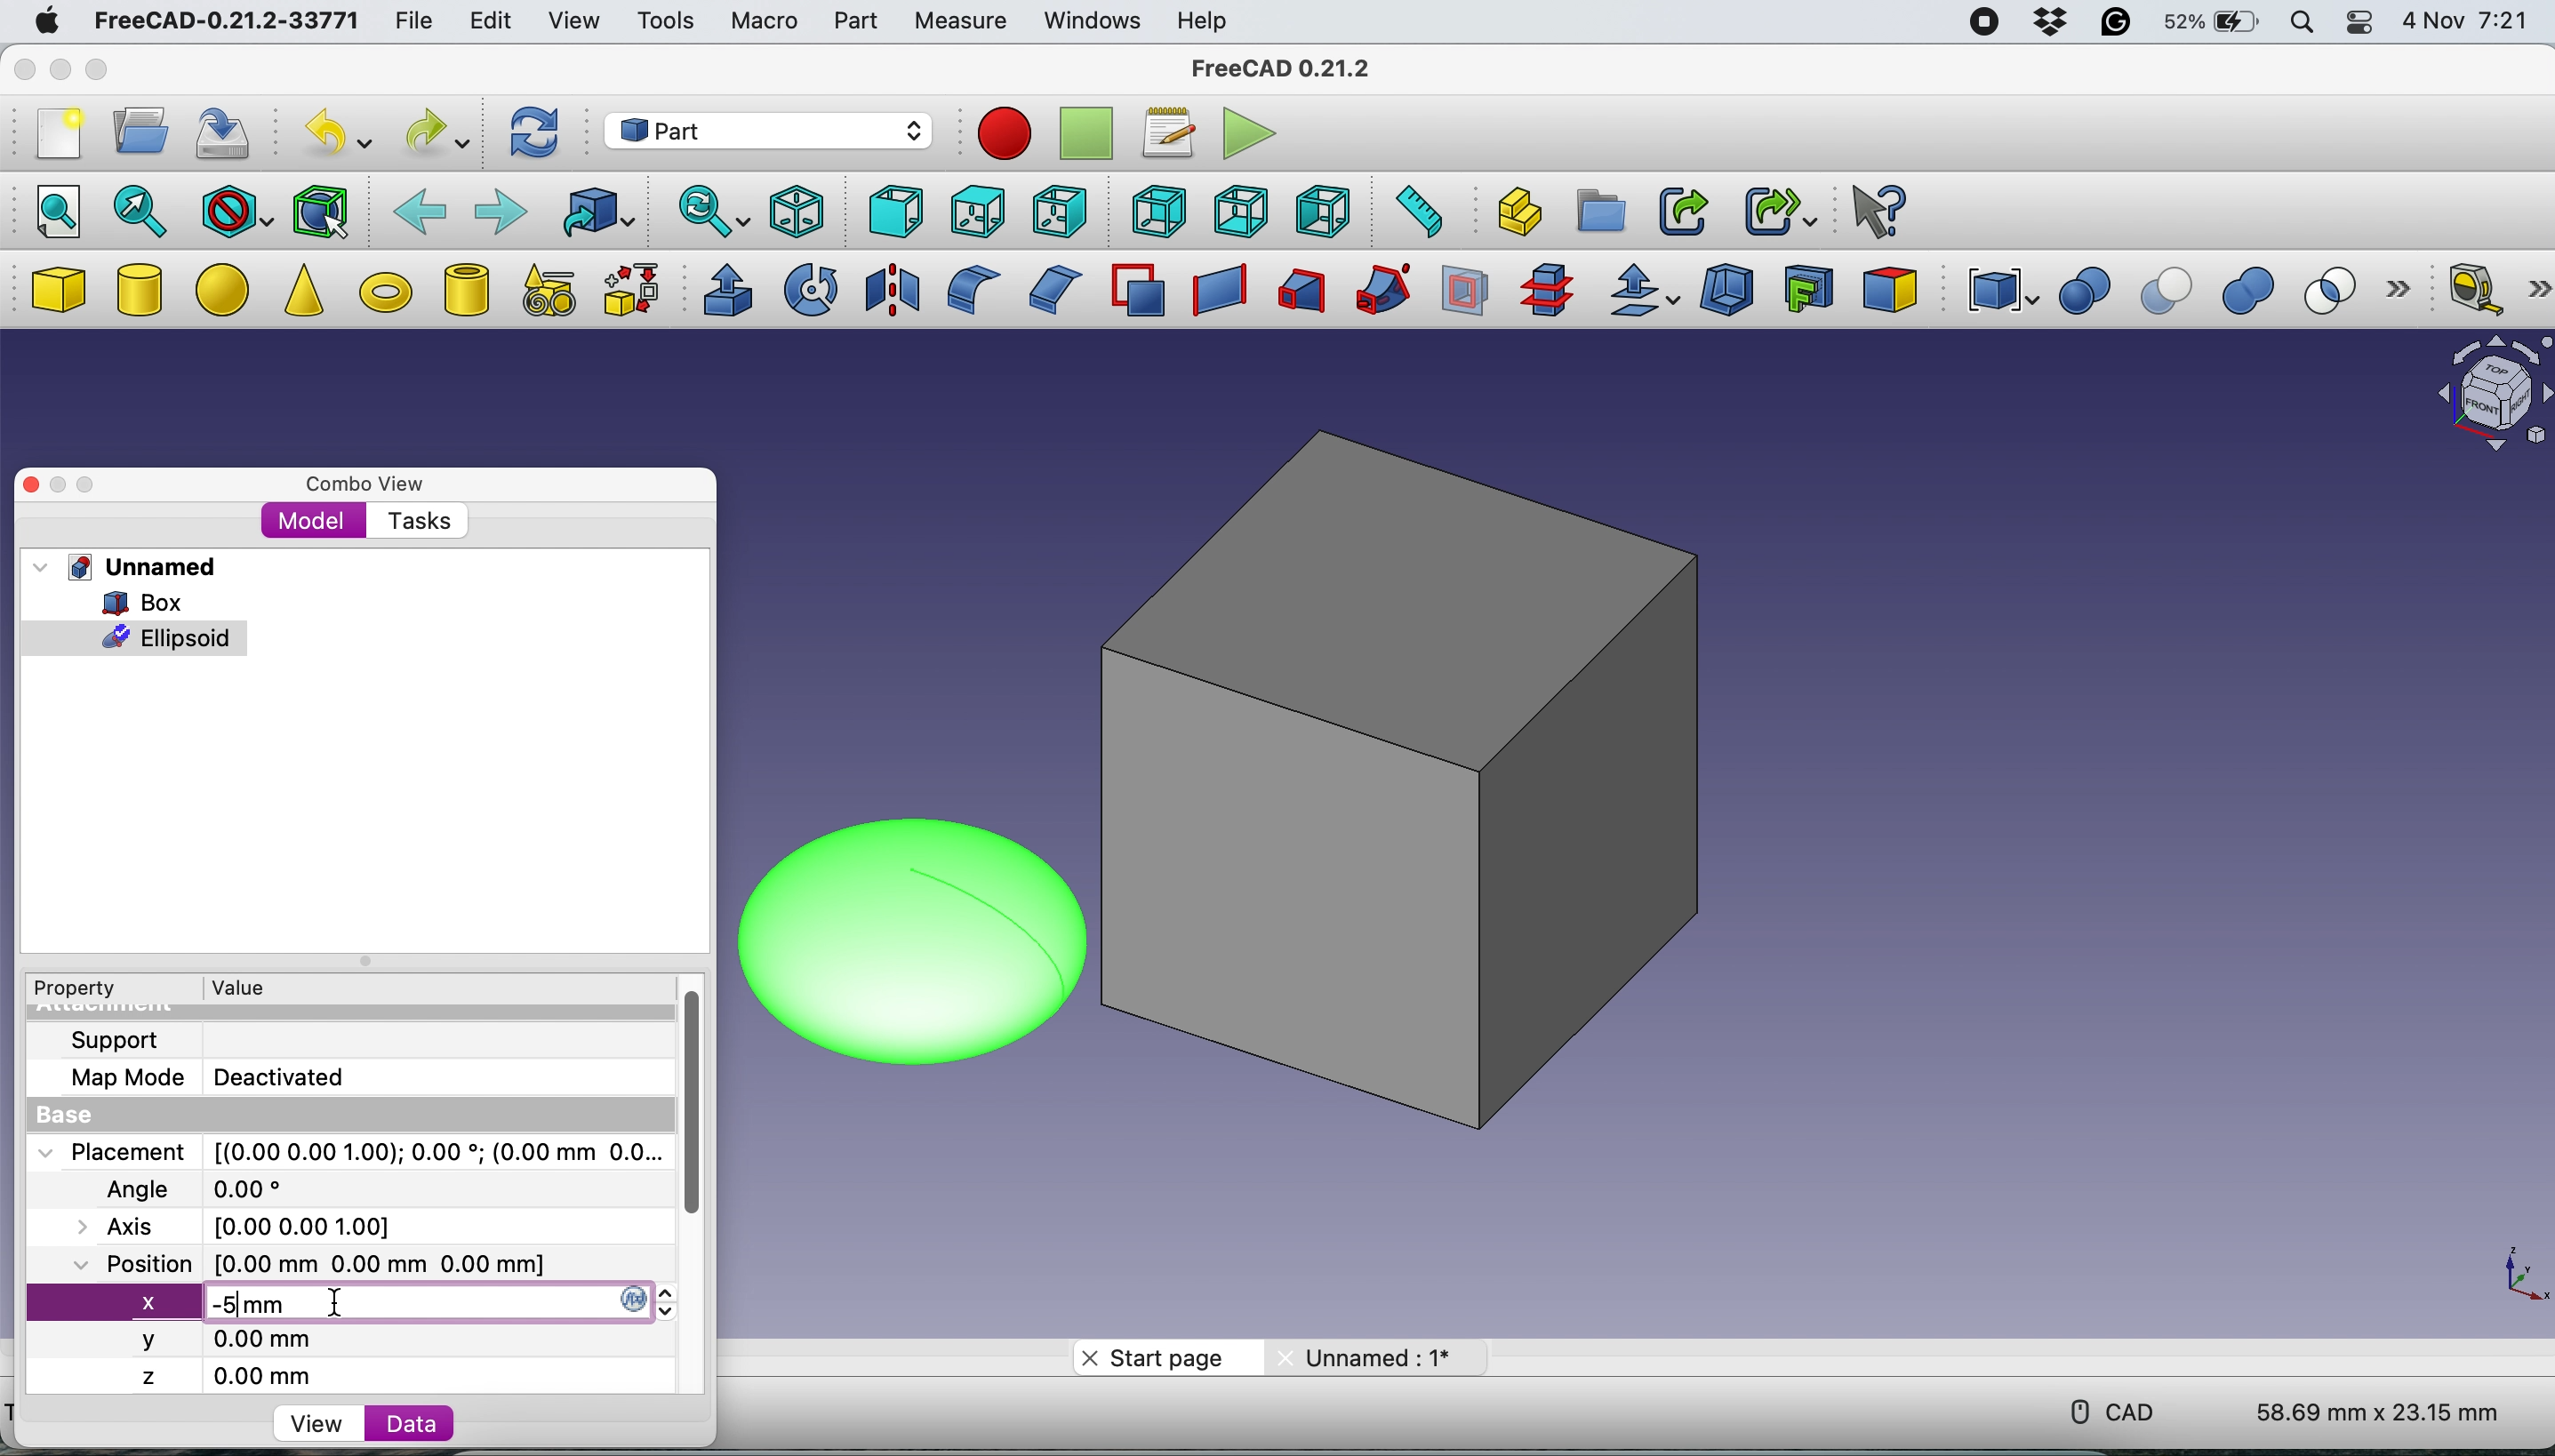 Image resolution: width=2555 pixels, height=1456 pixels. What do you see at coordinates (420, 209) in the screenshot?
I see `backward` at bounding box center [420, 209].